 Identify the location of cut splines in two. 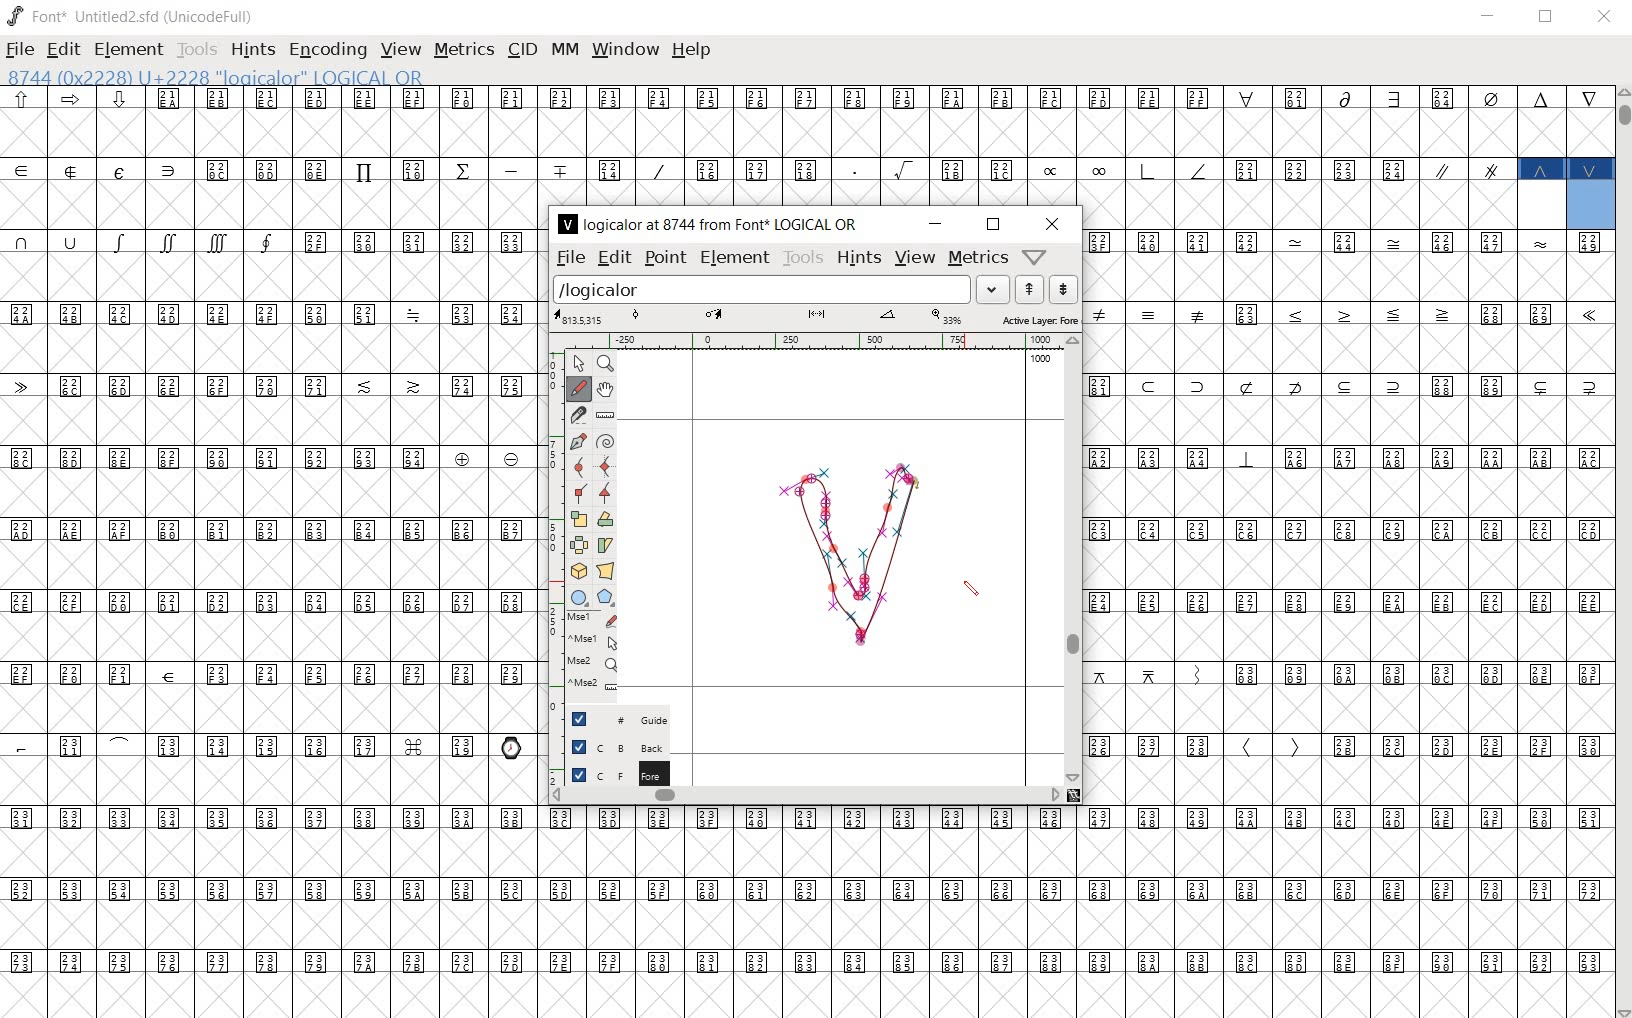
(576, 414).